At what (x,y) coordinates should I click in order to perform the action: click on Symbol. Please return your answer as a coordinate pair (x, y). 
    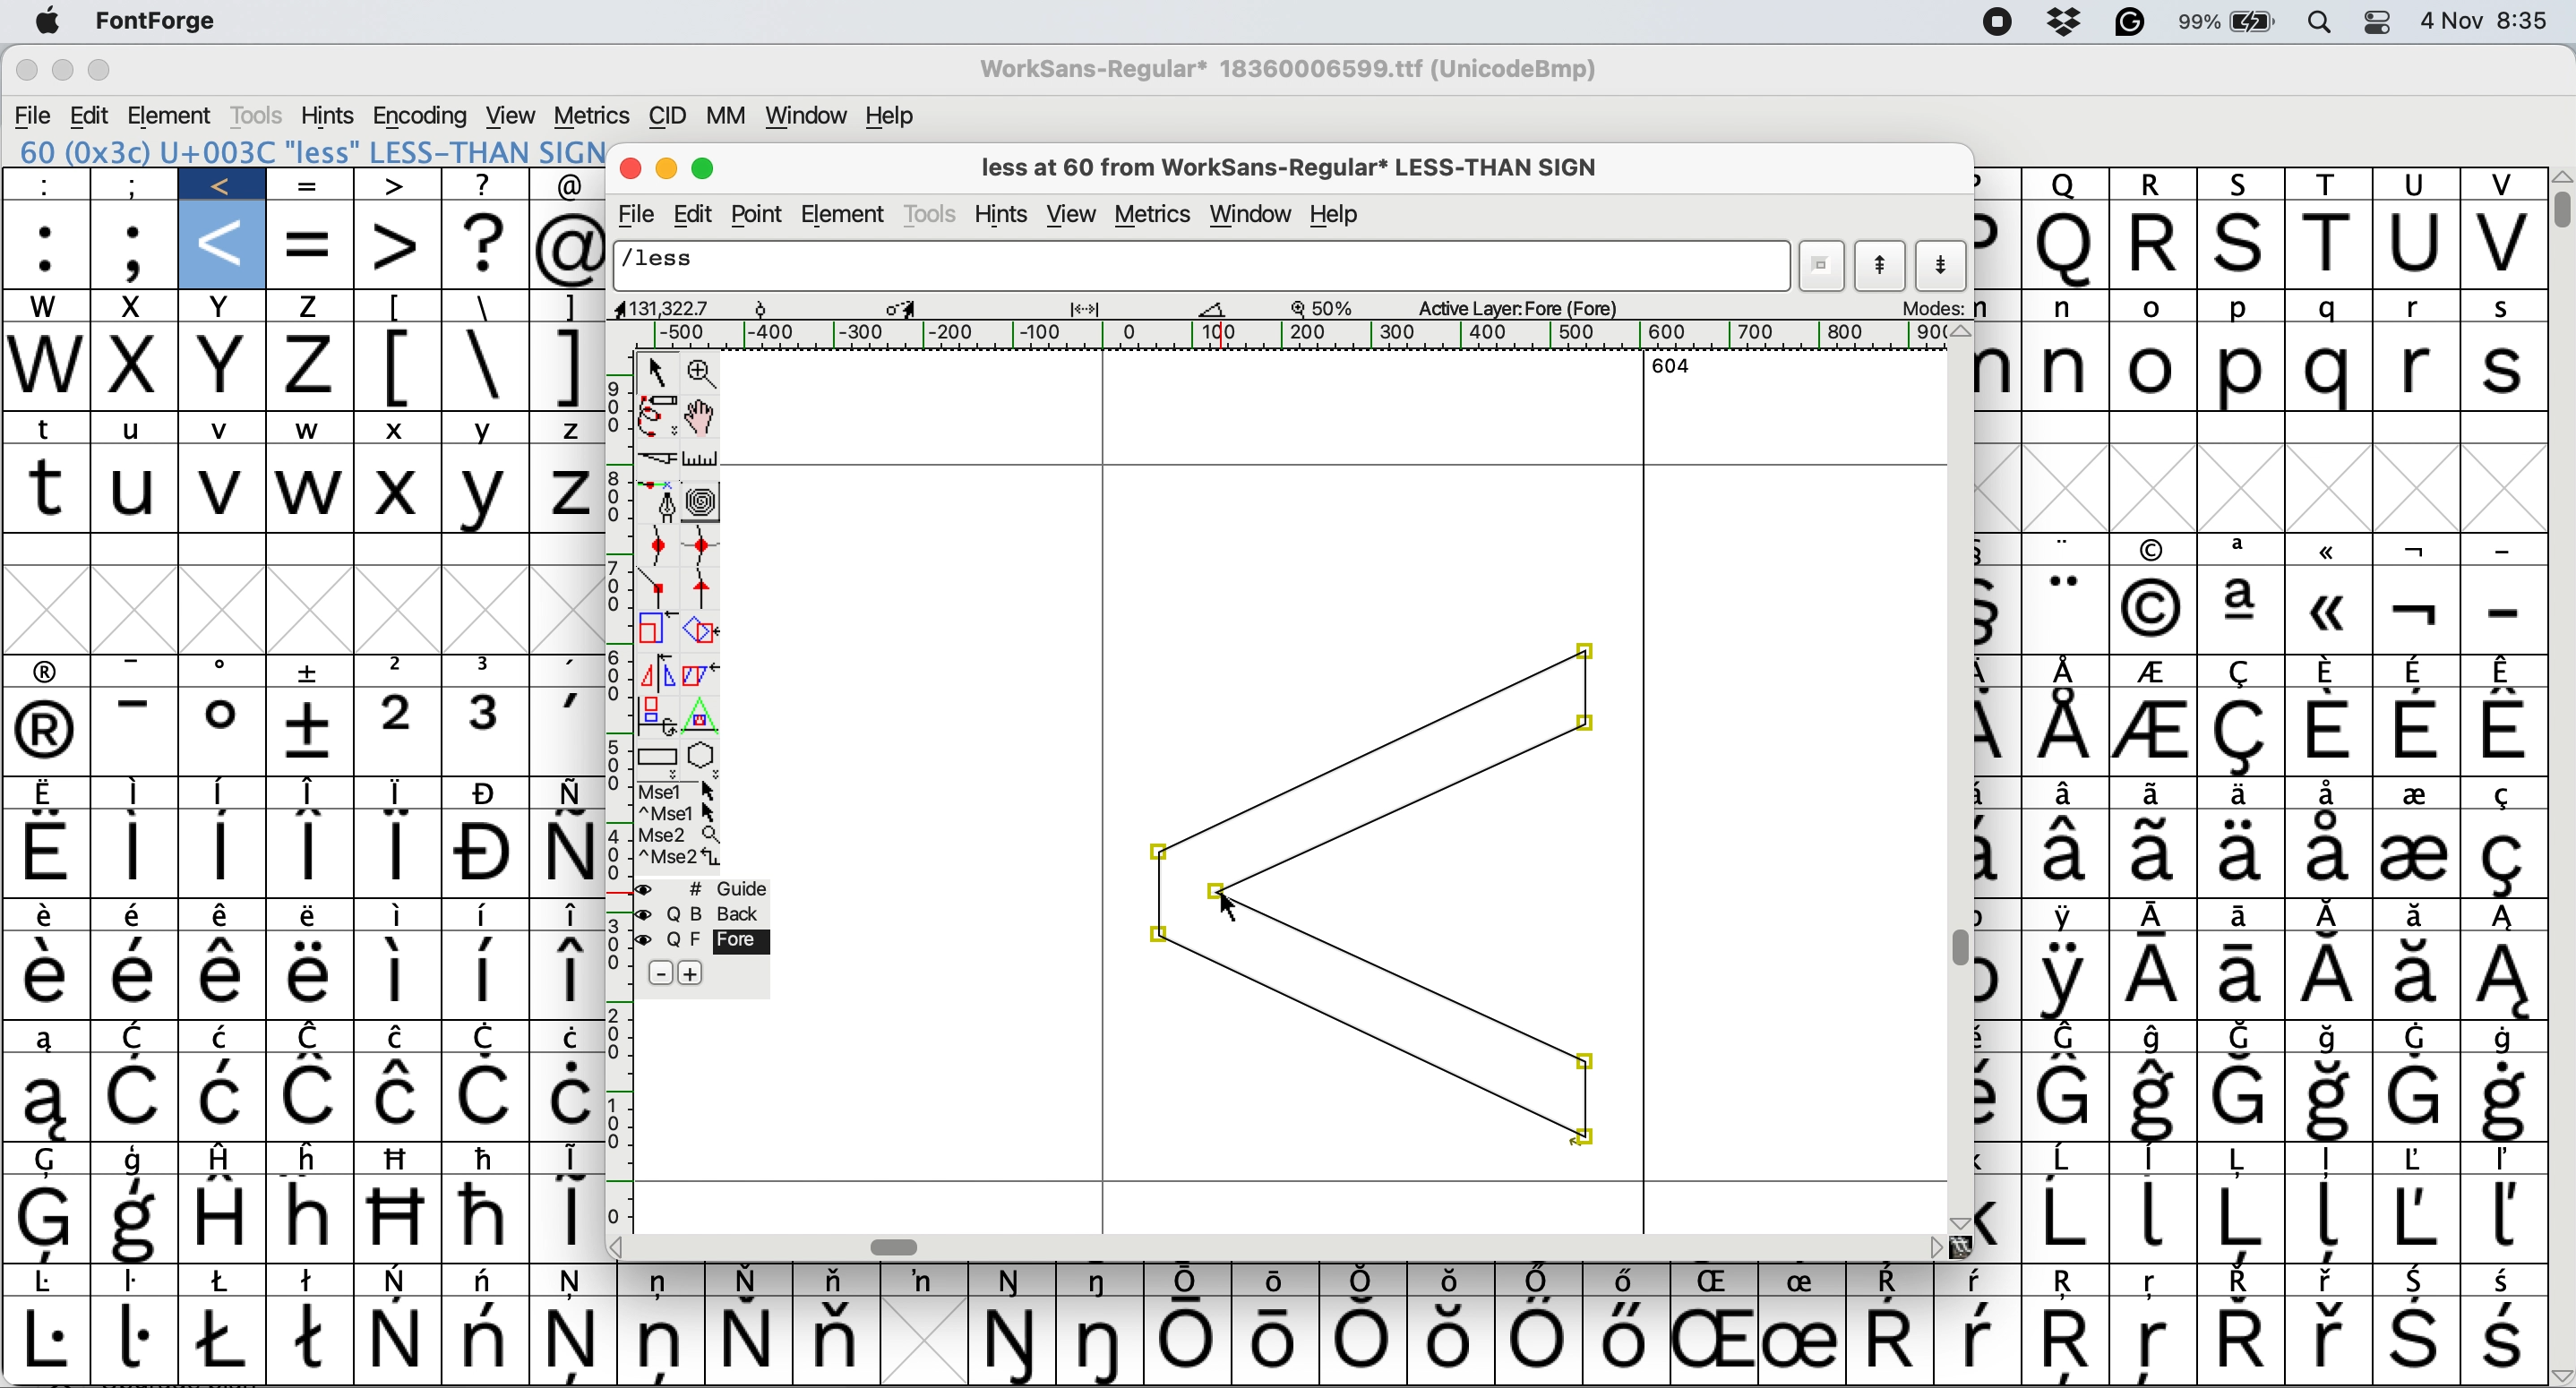
    Looking at the image, I should click on (662, 1346).